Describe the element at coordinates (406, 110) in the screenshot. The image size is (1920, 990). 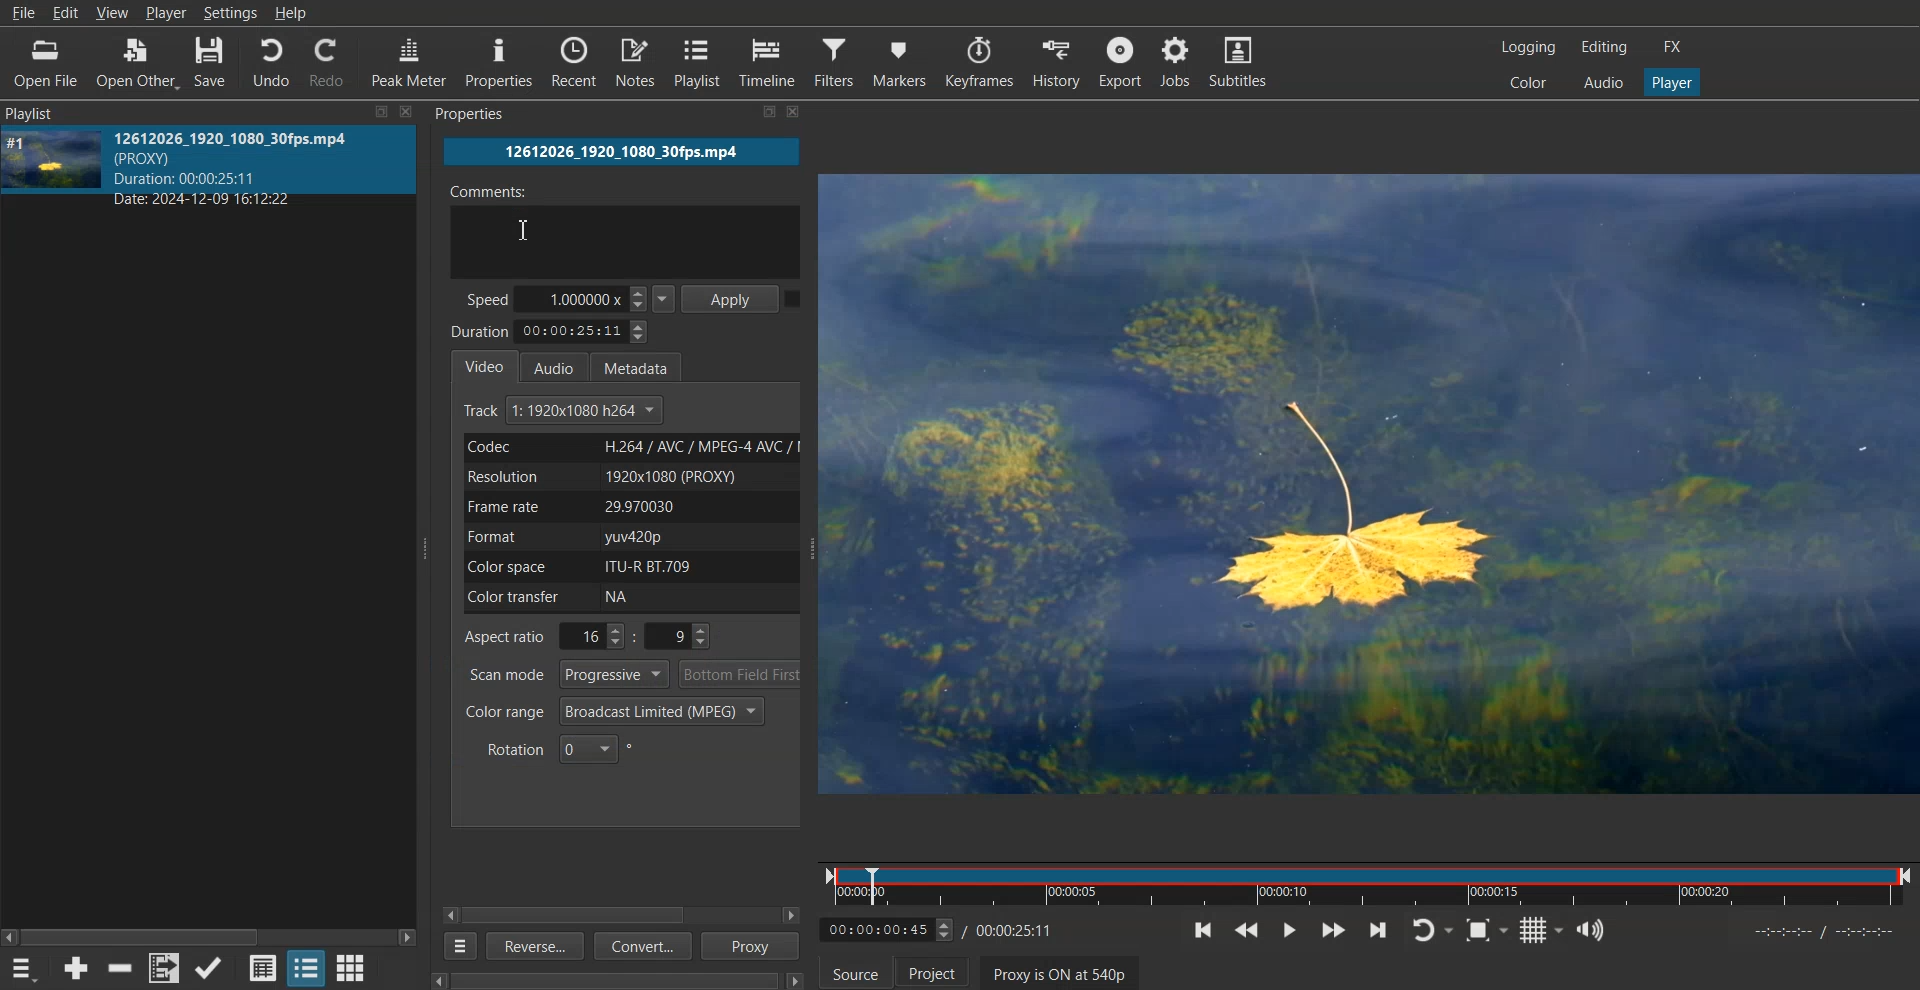
I see `close` at that location.